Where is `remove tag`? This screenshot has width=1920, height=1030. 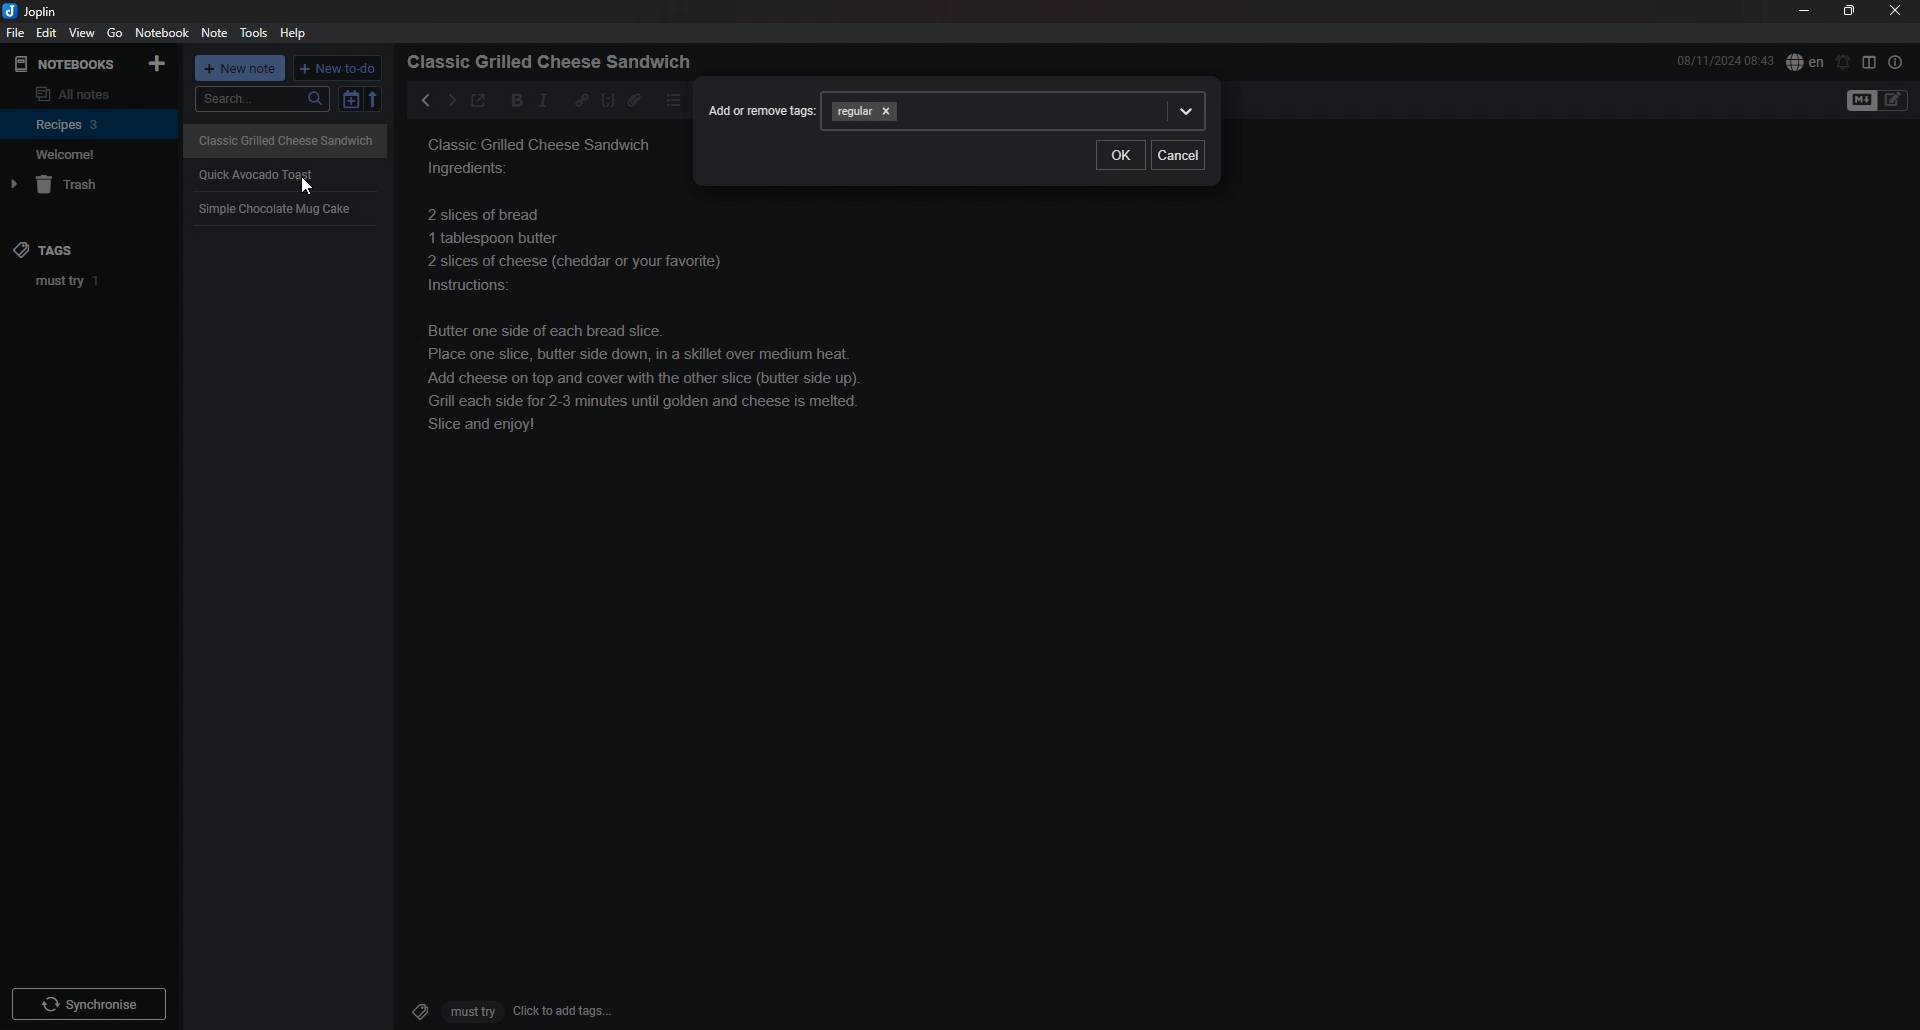
remove tag is located at coordinates (888, 112).